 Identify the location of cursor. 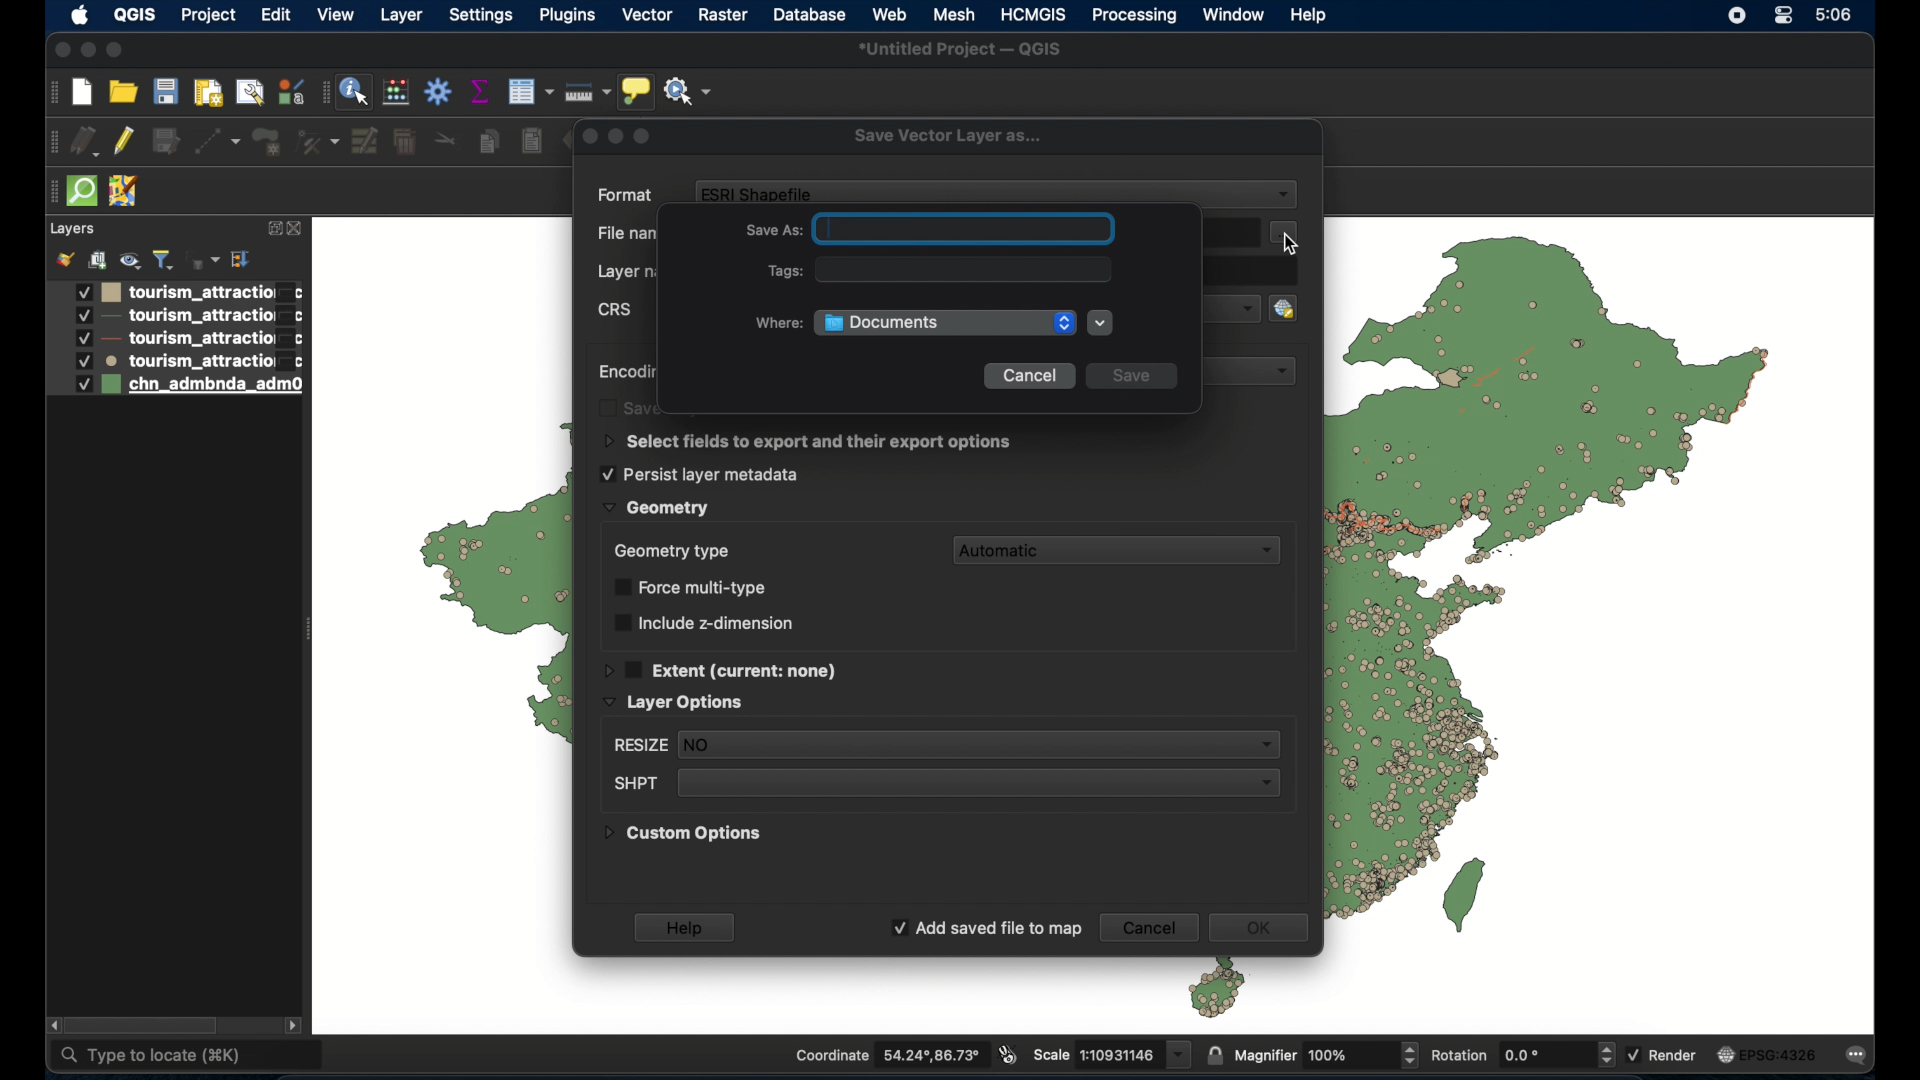
(1291, 246).